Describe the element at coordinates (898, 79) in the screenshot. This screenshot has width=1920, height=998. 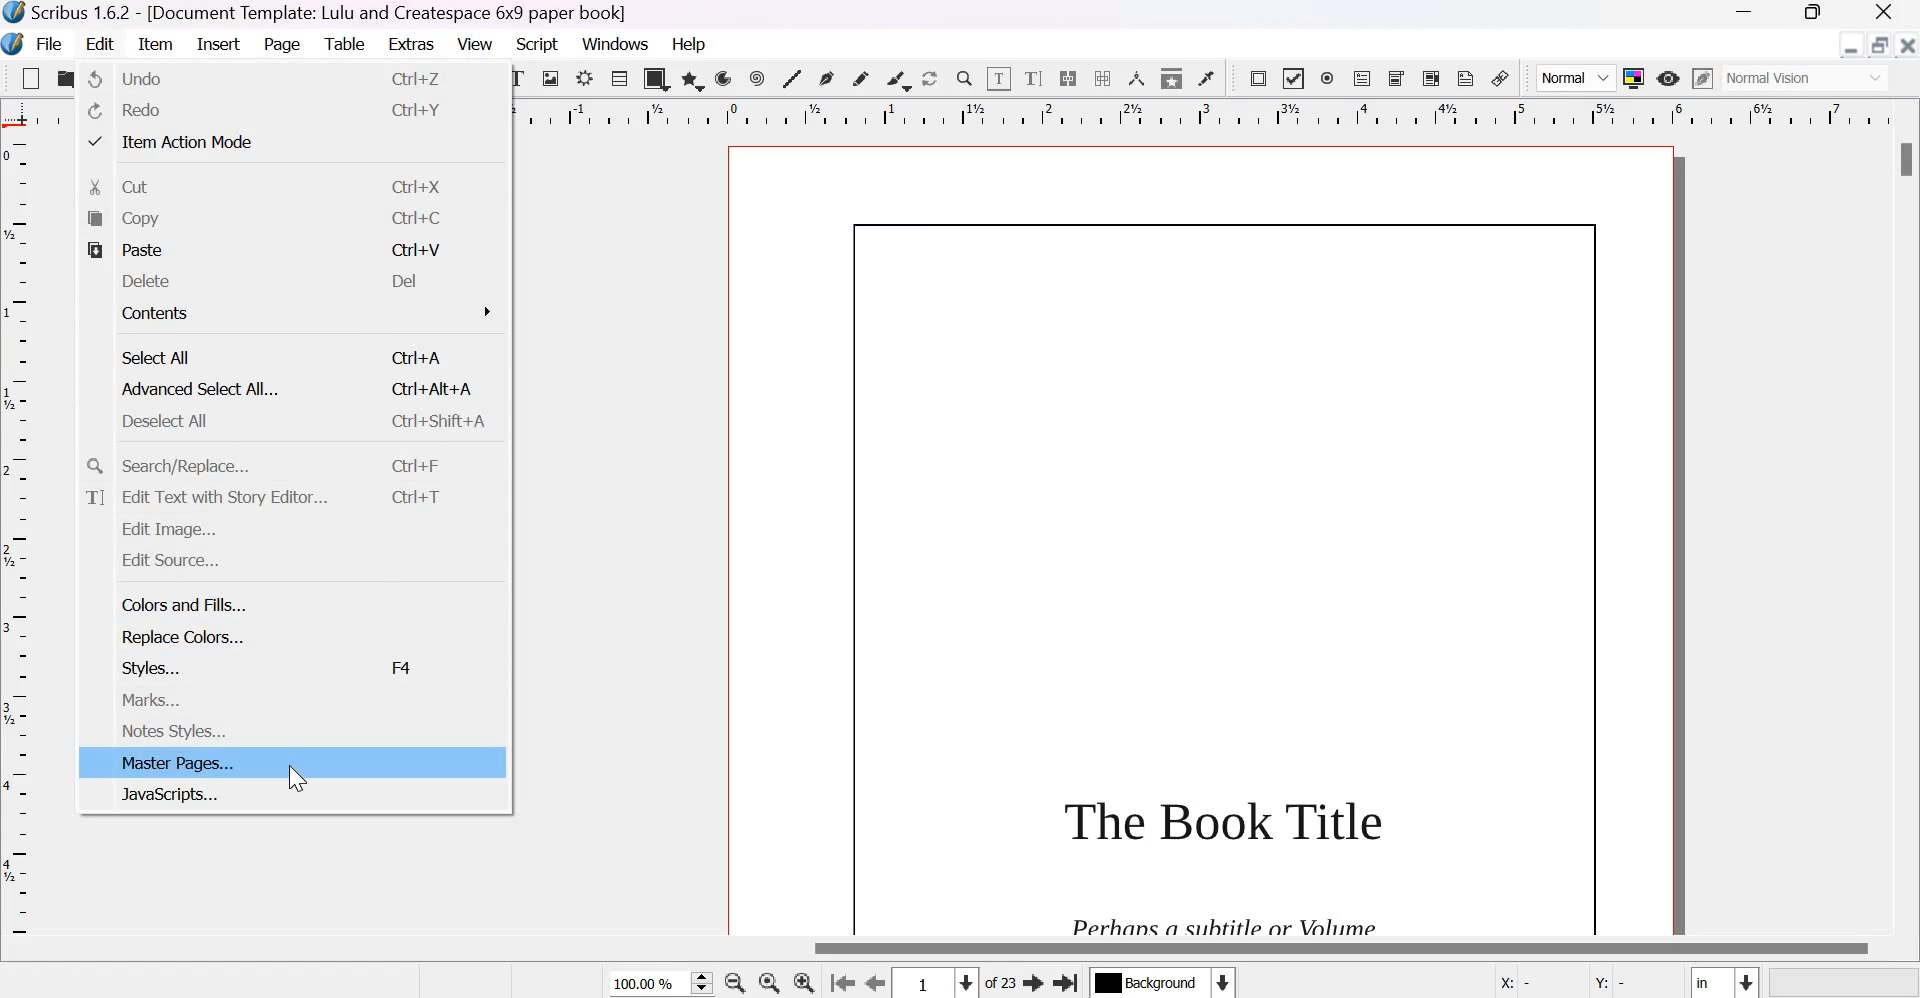
I see `Calligraphic line` at that location.